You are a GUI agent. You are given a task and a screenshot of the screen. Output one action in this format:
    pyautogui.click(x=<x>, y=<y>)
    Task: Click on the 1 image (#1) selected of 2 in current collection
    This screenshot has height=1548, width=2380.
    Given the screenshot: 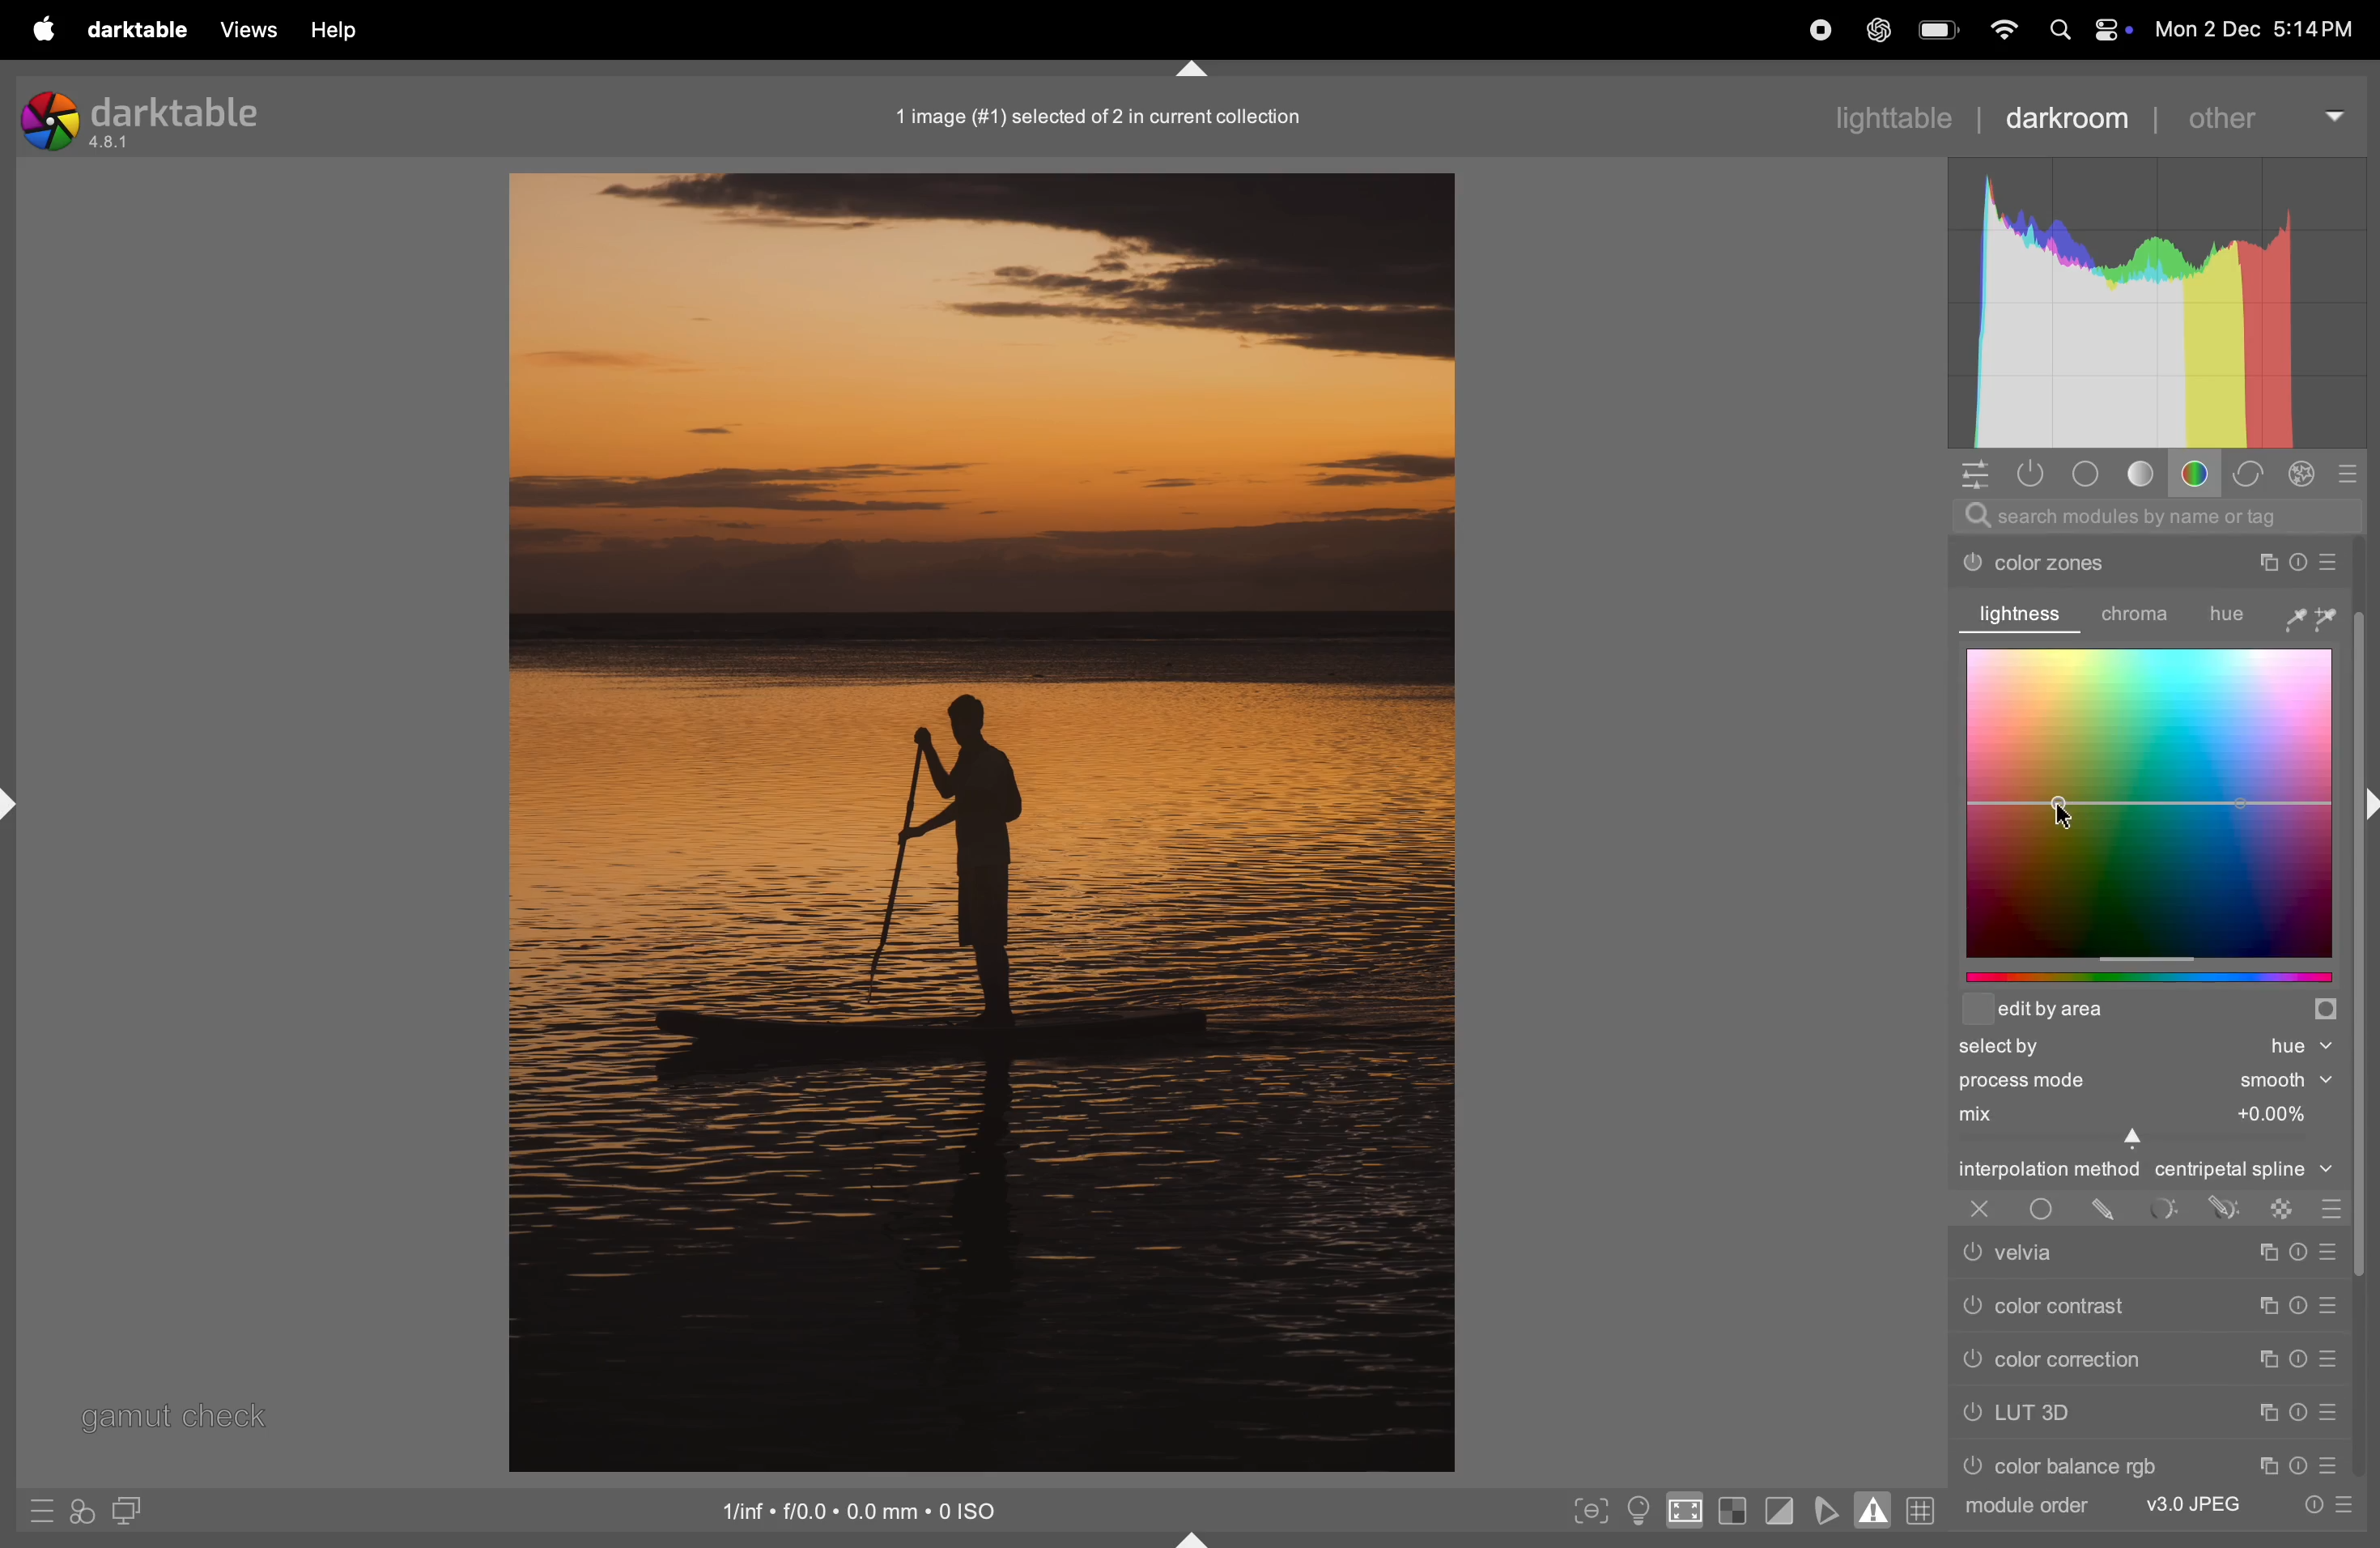 What is the action you would take?
    pyautogui.click(x=1097, y=119)
    